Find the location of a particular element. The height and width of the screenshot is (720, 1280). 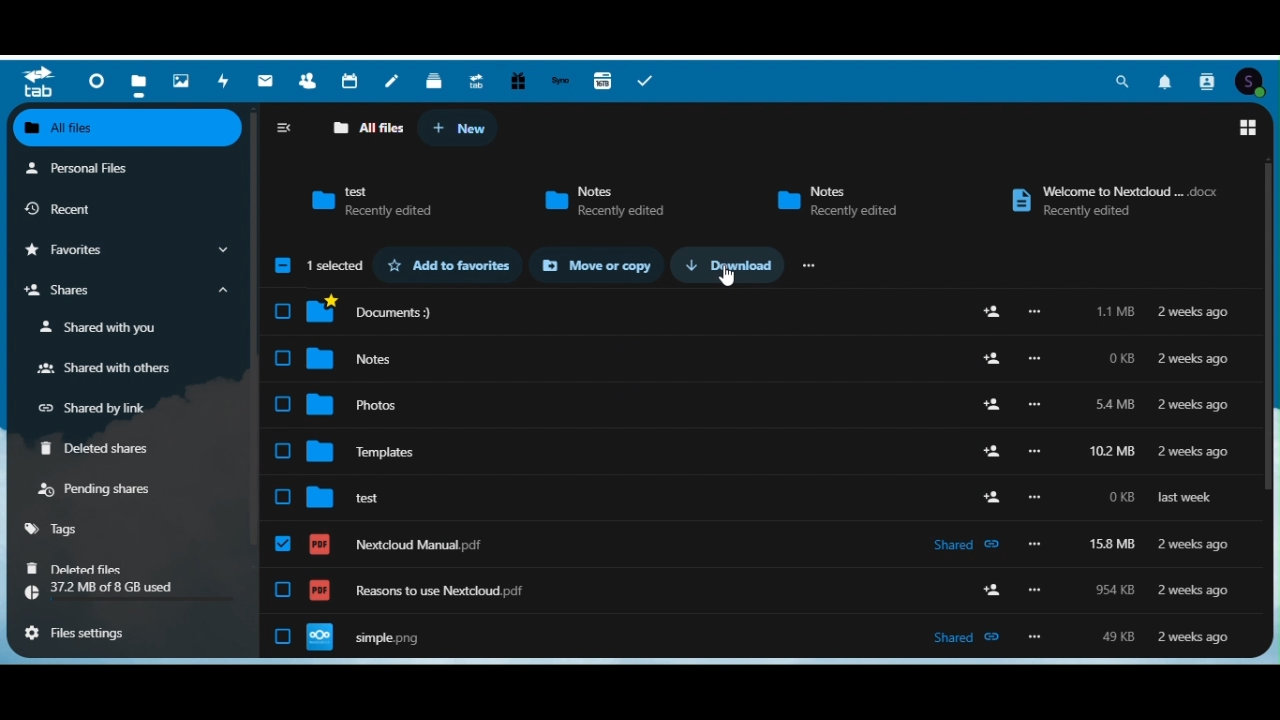

Checkbox is located at coordinates (283, 264).